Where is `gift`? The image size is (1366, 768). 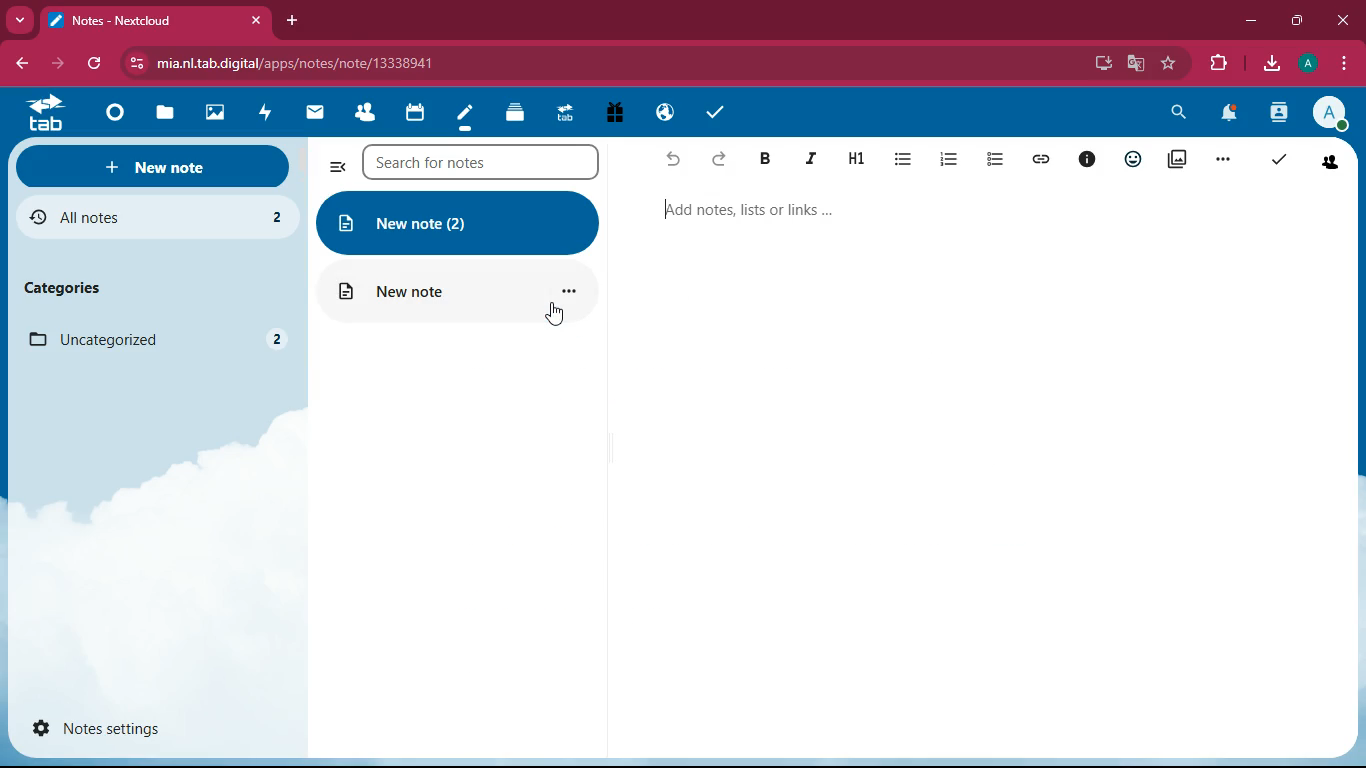 gift is located at coordinates (618, 114).